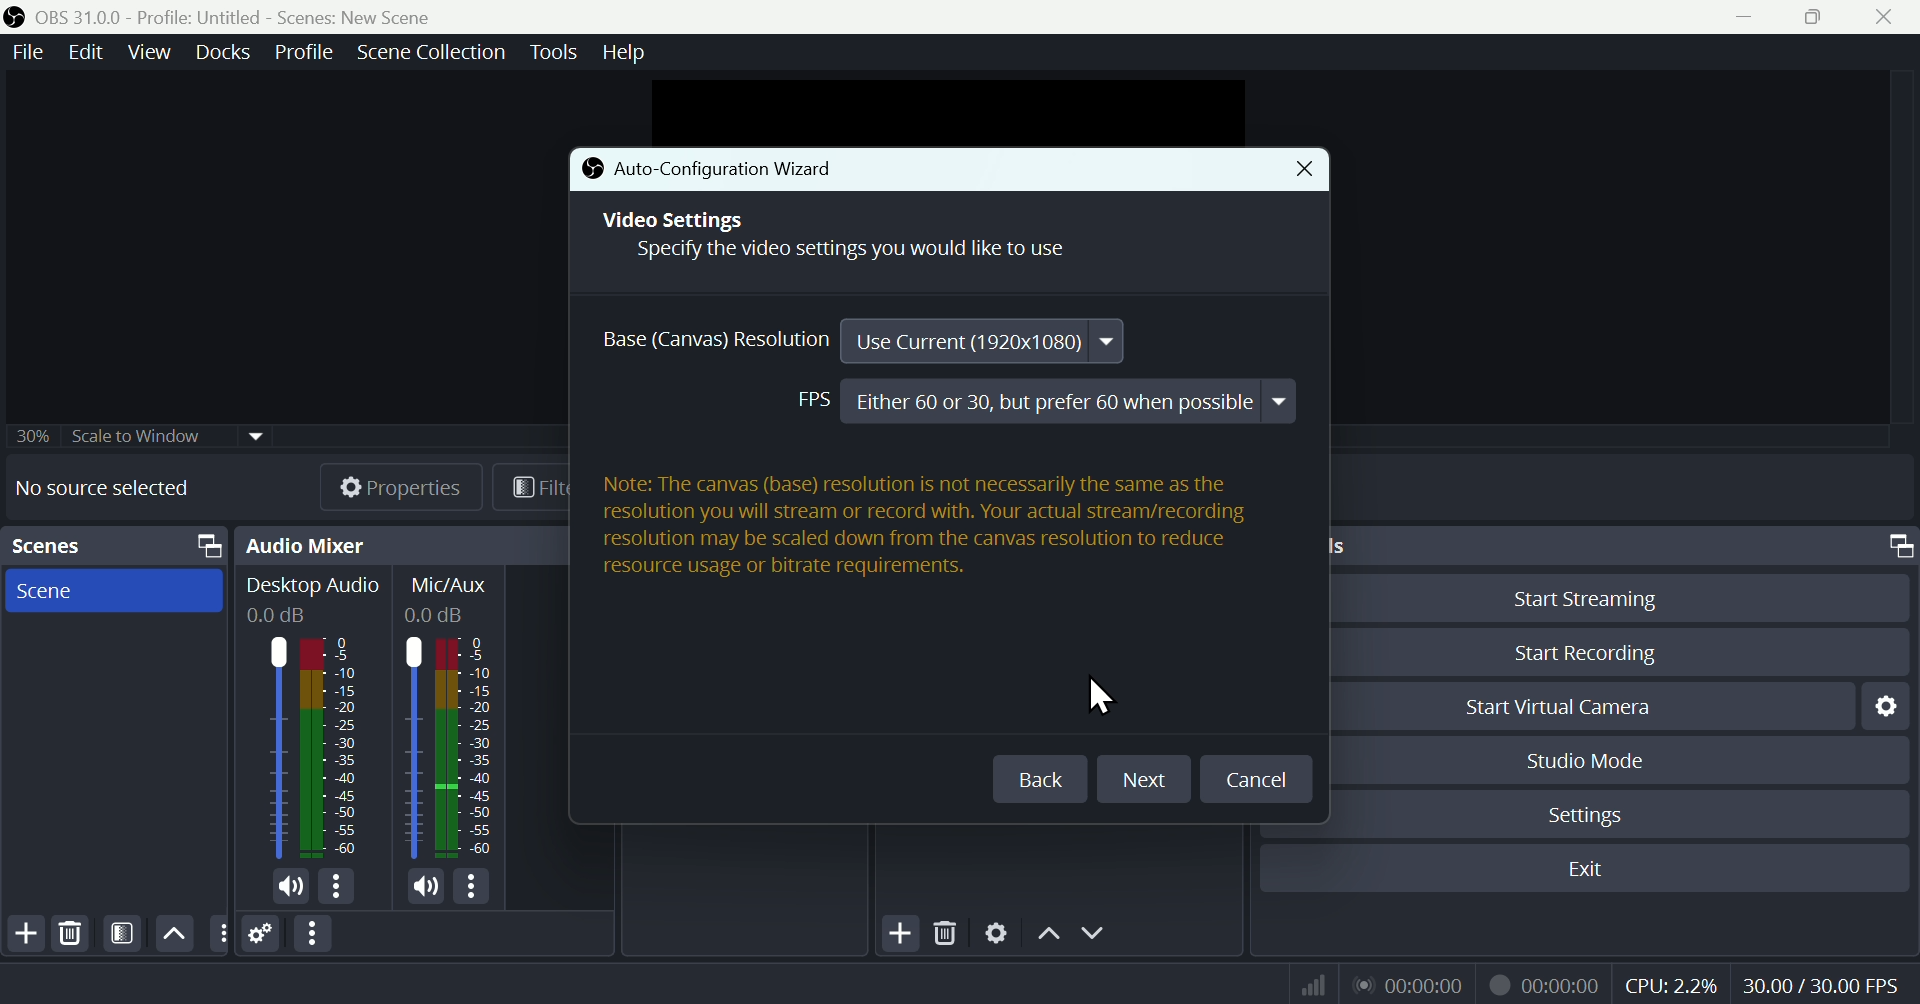 This screenshot has height=1004, width=1920. Describe the element at coordinates (557, 52) in the screenshot. I see `Tools` at that location.